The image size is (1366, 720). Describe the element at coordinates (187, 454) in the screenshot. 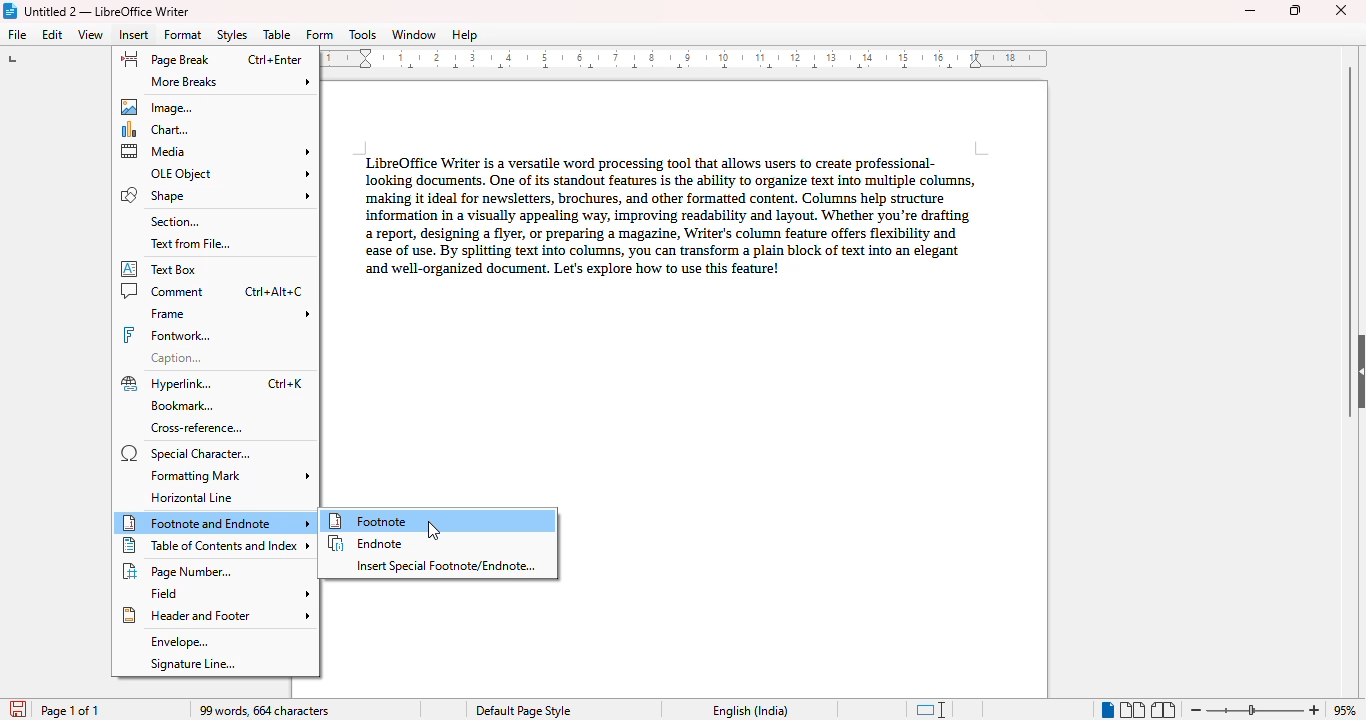

I see `special character` at that location.